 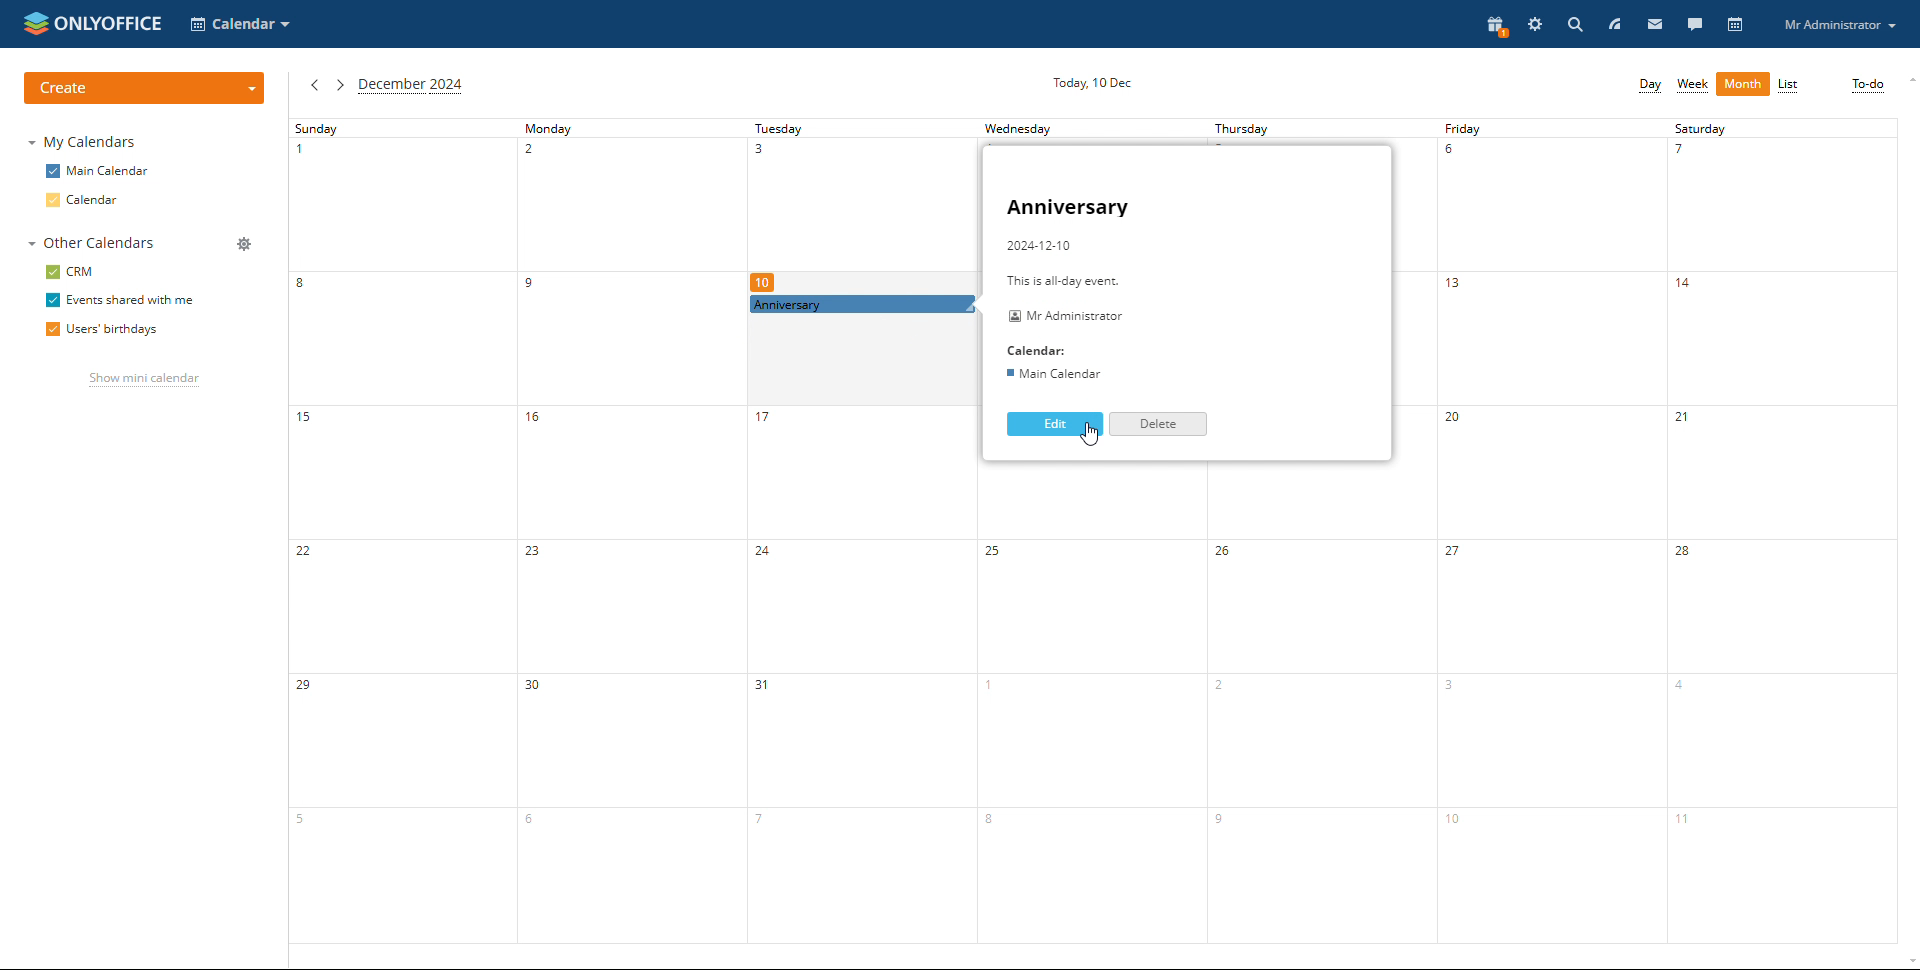 What do you see at coordinates (1071, 128) in the screenshot?
I see `wednesday` at bounding box center [1071, 128].